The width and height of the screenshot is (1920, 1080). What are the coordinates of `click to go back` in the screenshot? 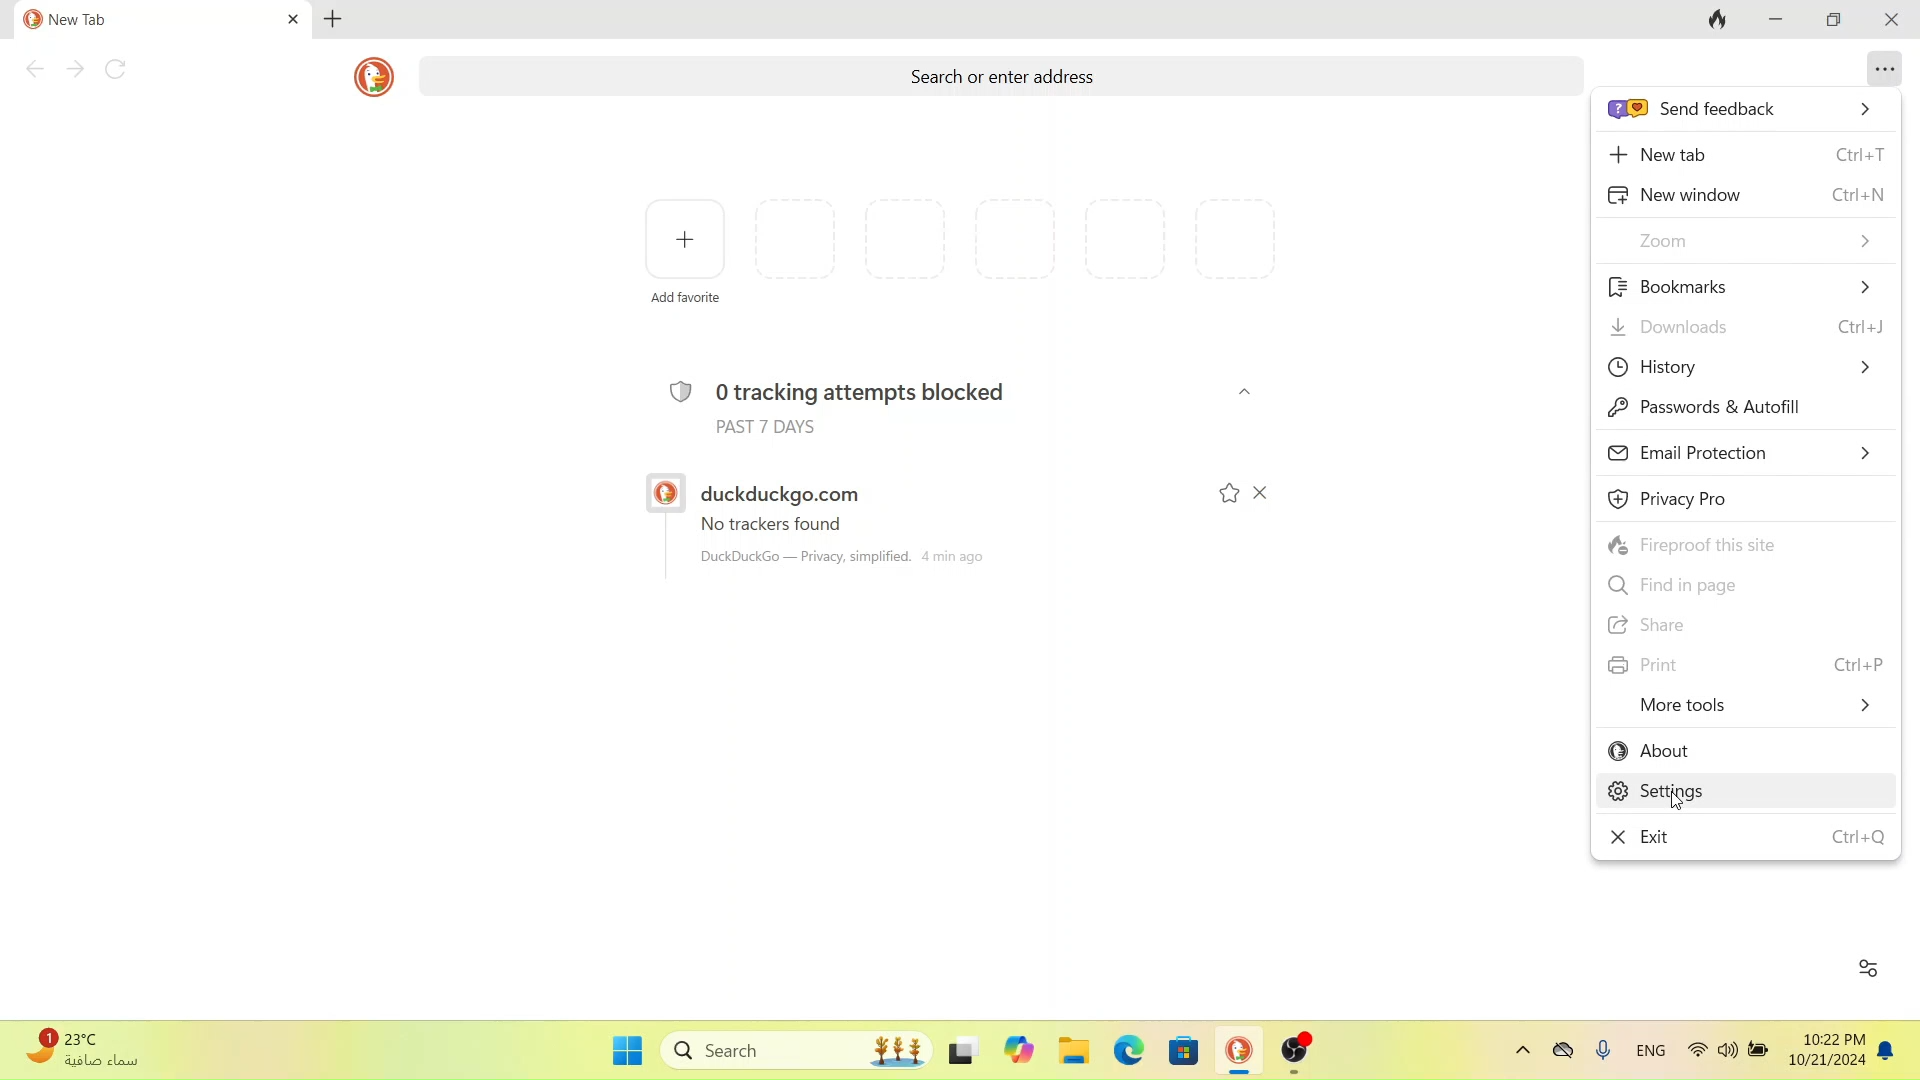 It's located at (34, 71).